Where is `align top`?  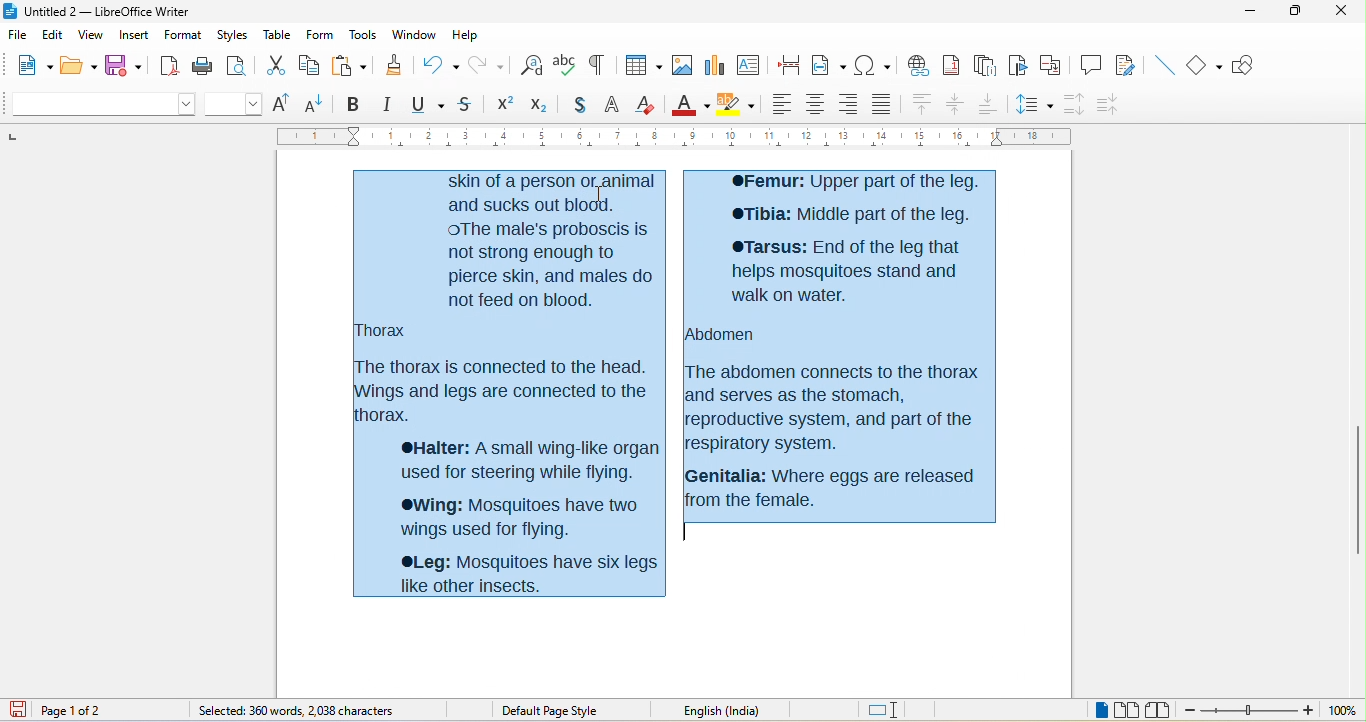
align top is located at coordinates (921, 105).